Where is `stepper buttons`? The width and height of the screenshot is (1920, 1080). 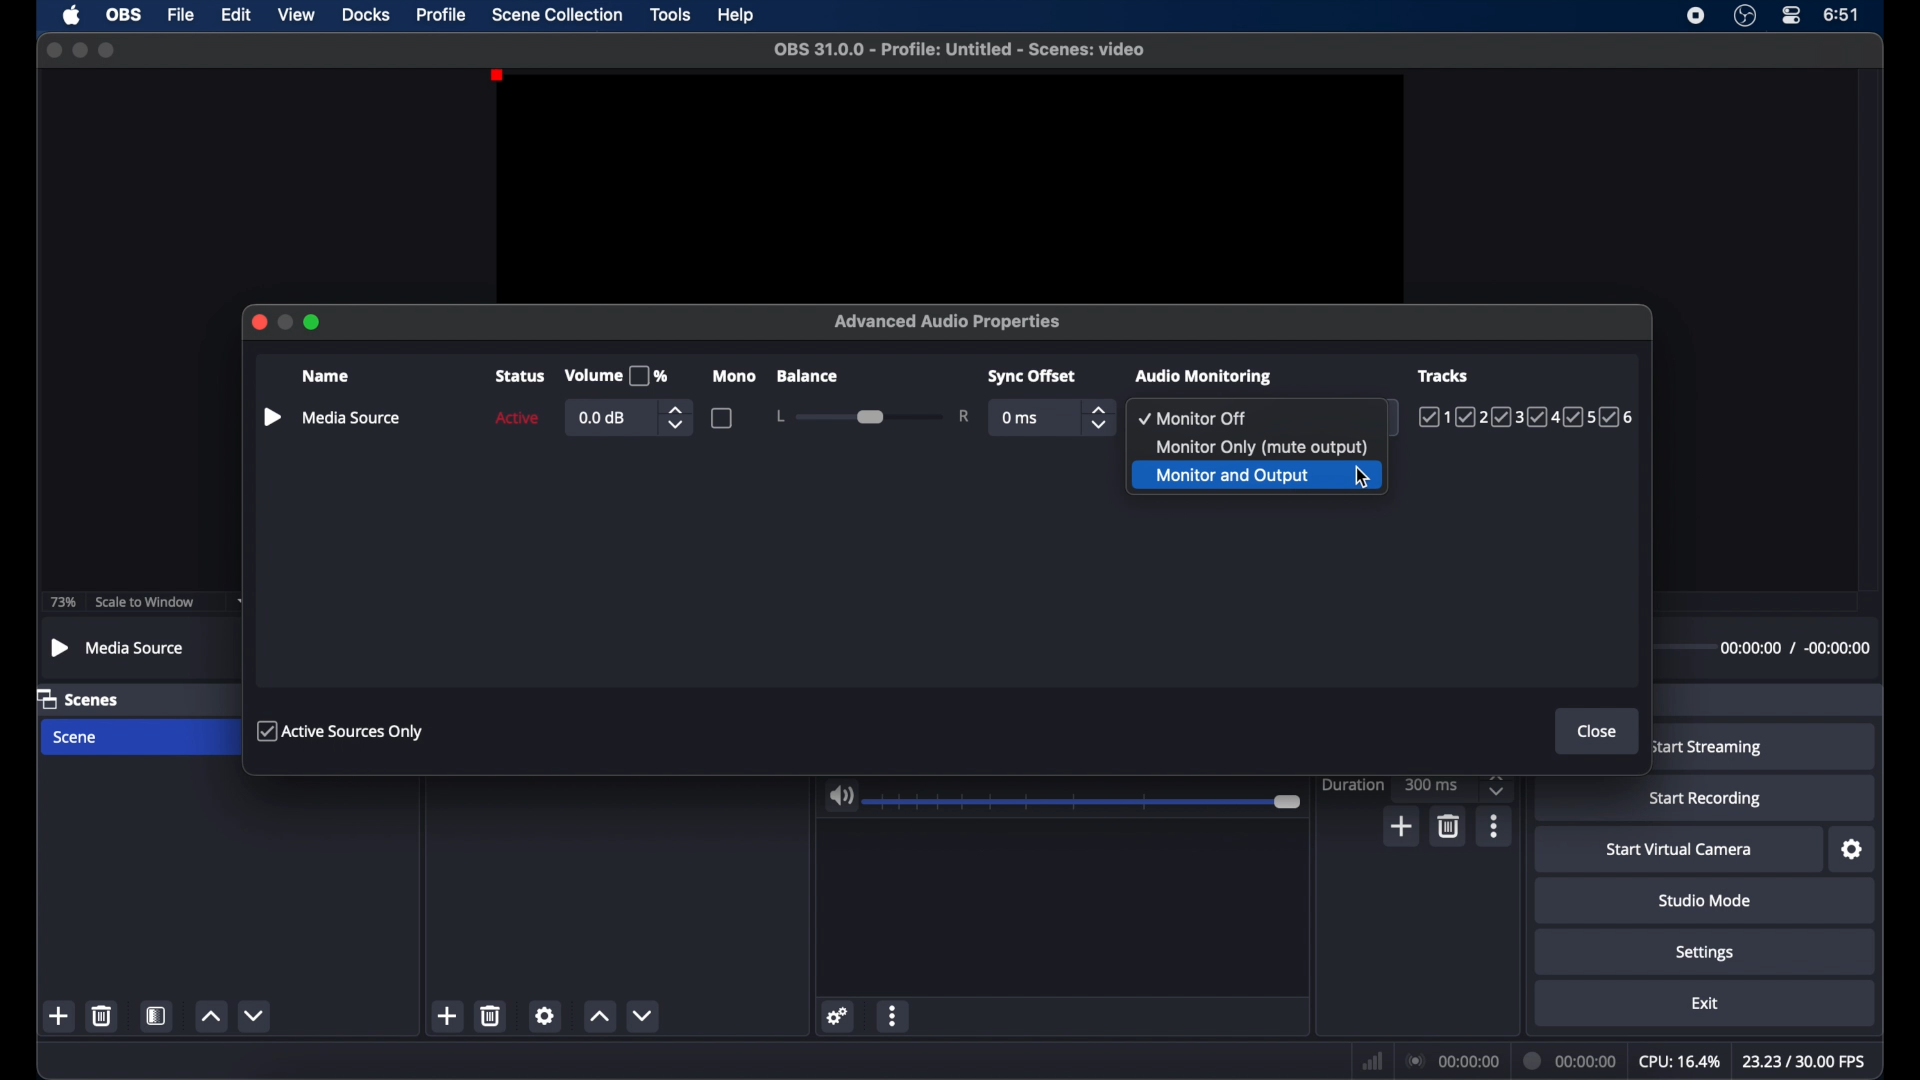
stepper buttons is located at coordinates (1498, 784).